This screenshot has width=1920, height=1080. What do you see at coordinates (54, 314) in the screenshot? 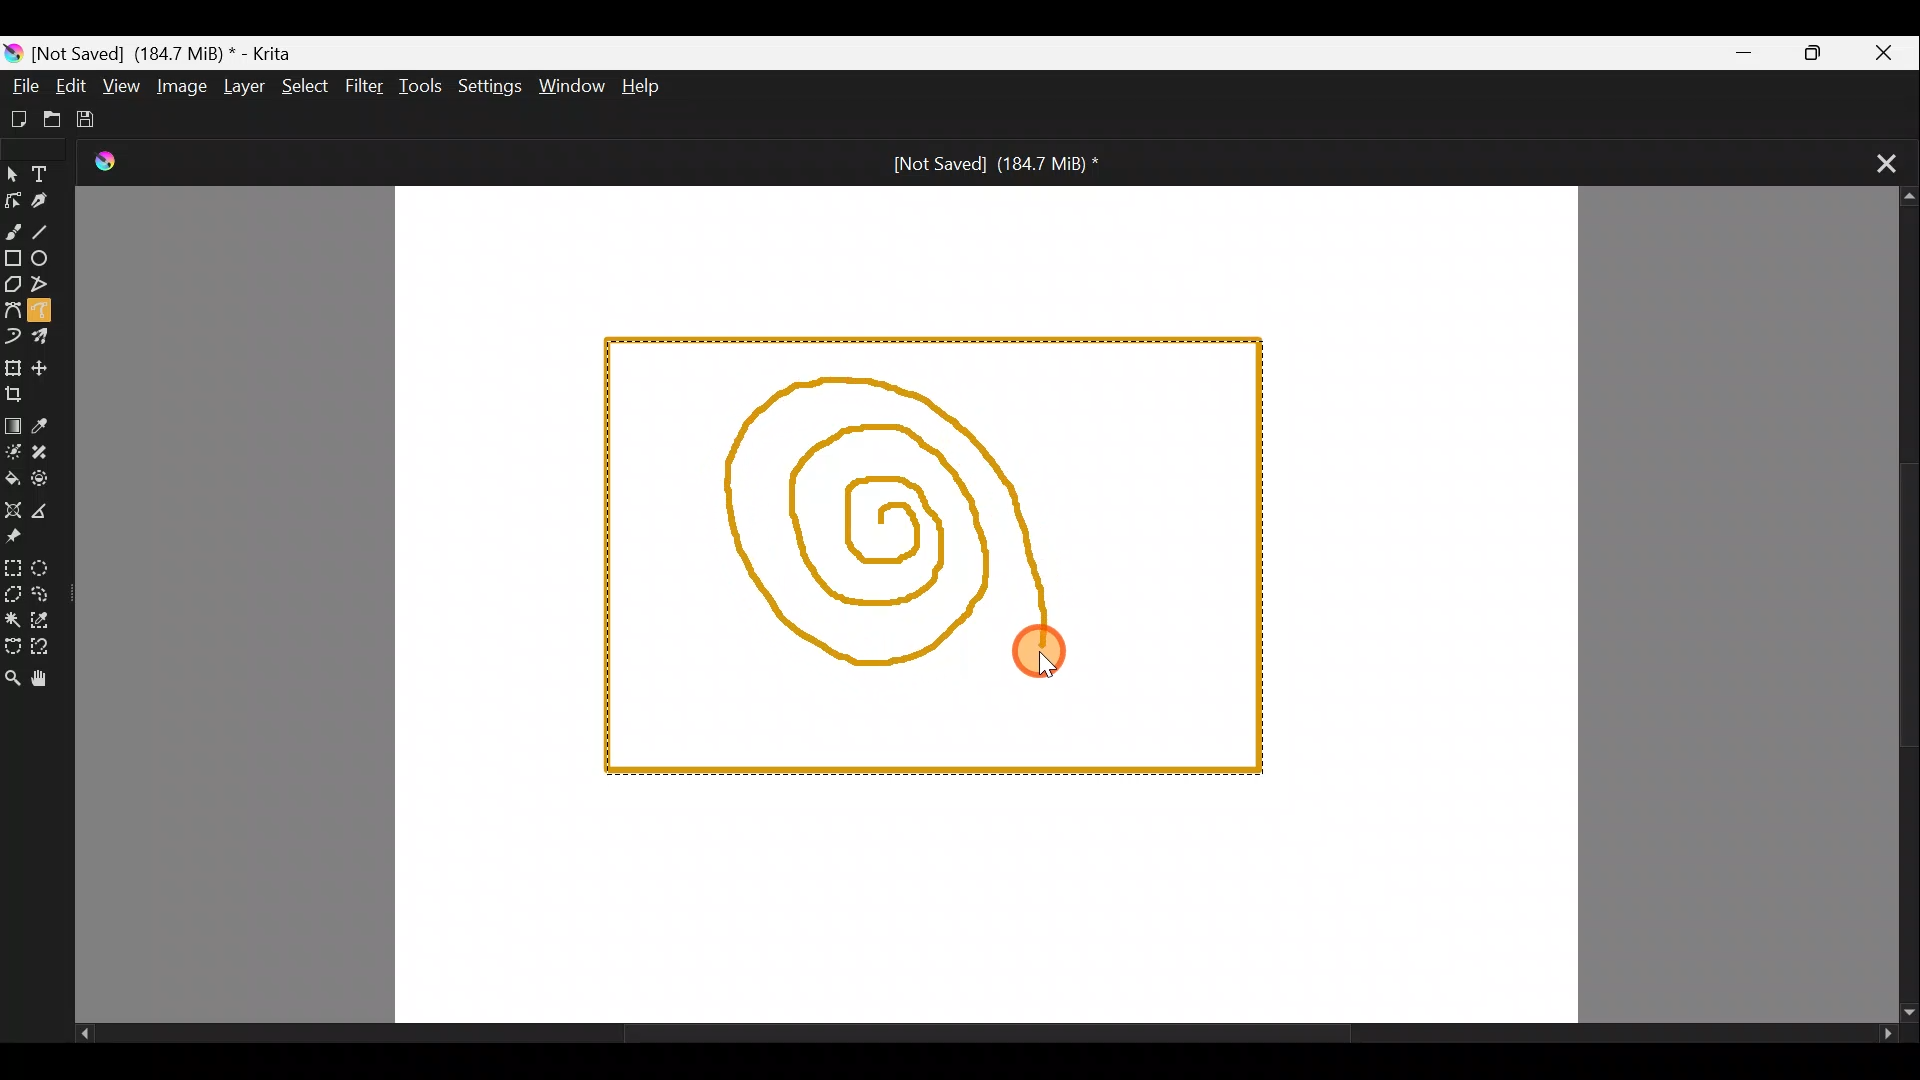
I see `Freehand path tool` at bounding box center [54, 314].